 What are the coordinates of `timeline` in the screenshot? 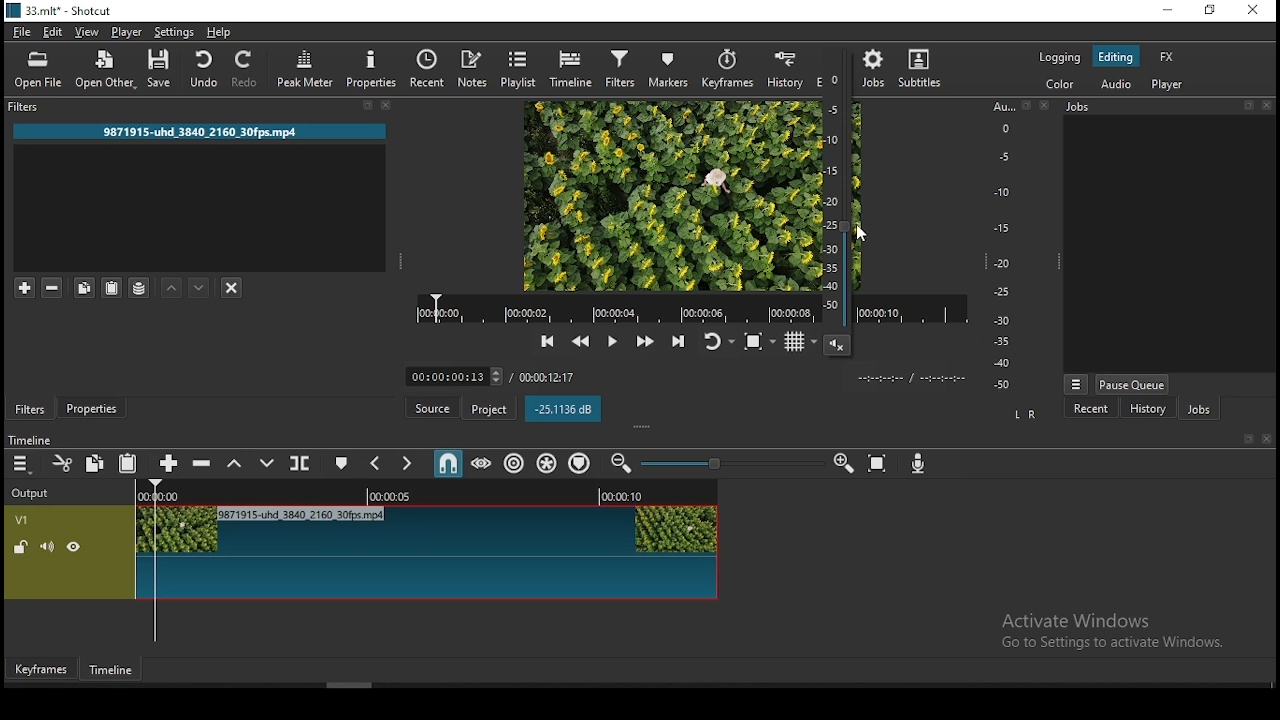 It's located at (111, 667).